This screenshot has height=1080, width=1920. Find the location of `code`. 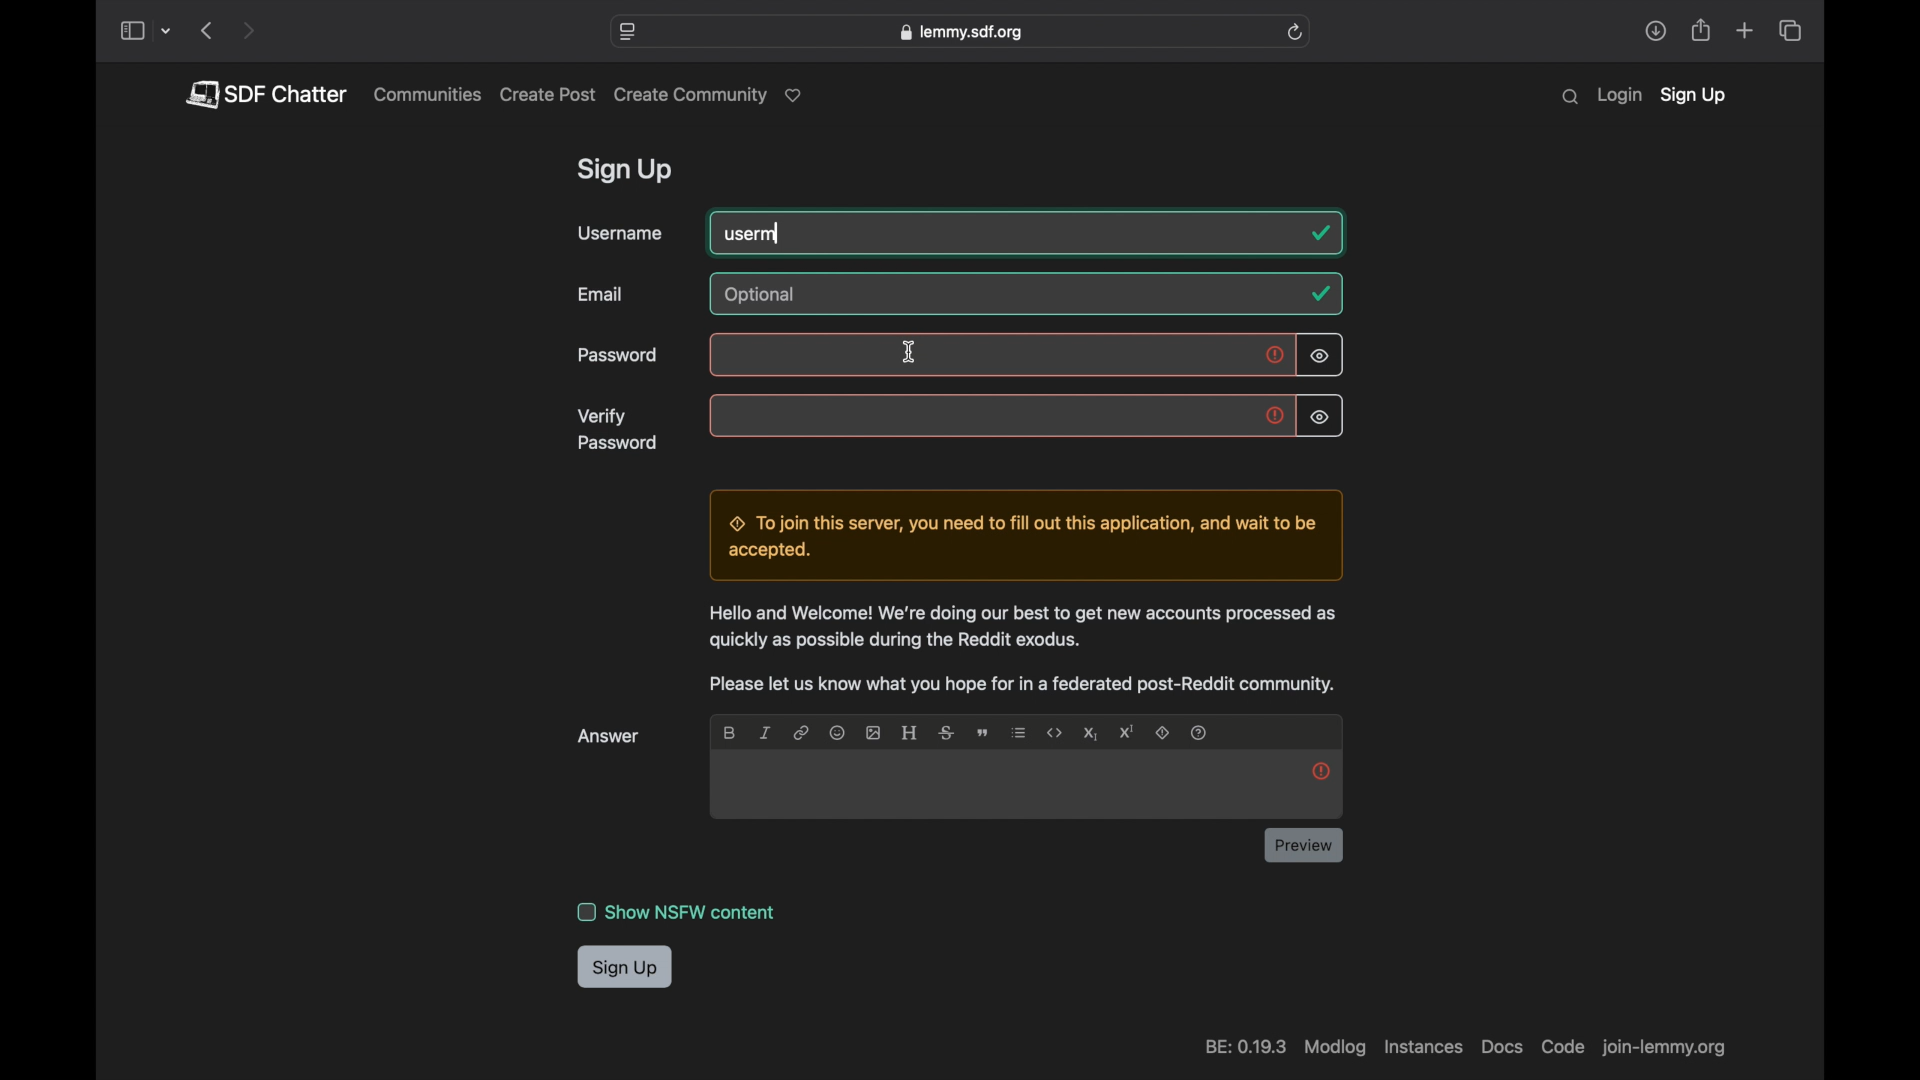

code is located at coordinates (1055, 733).